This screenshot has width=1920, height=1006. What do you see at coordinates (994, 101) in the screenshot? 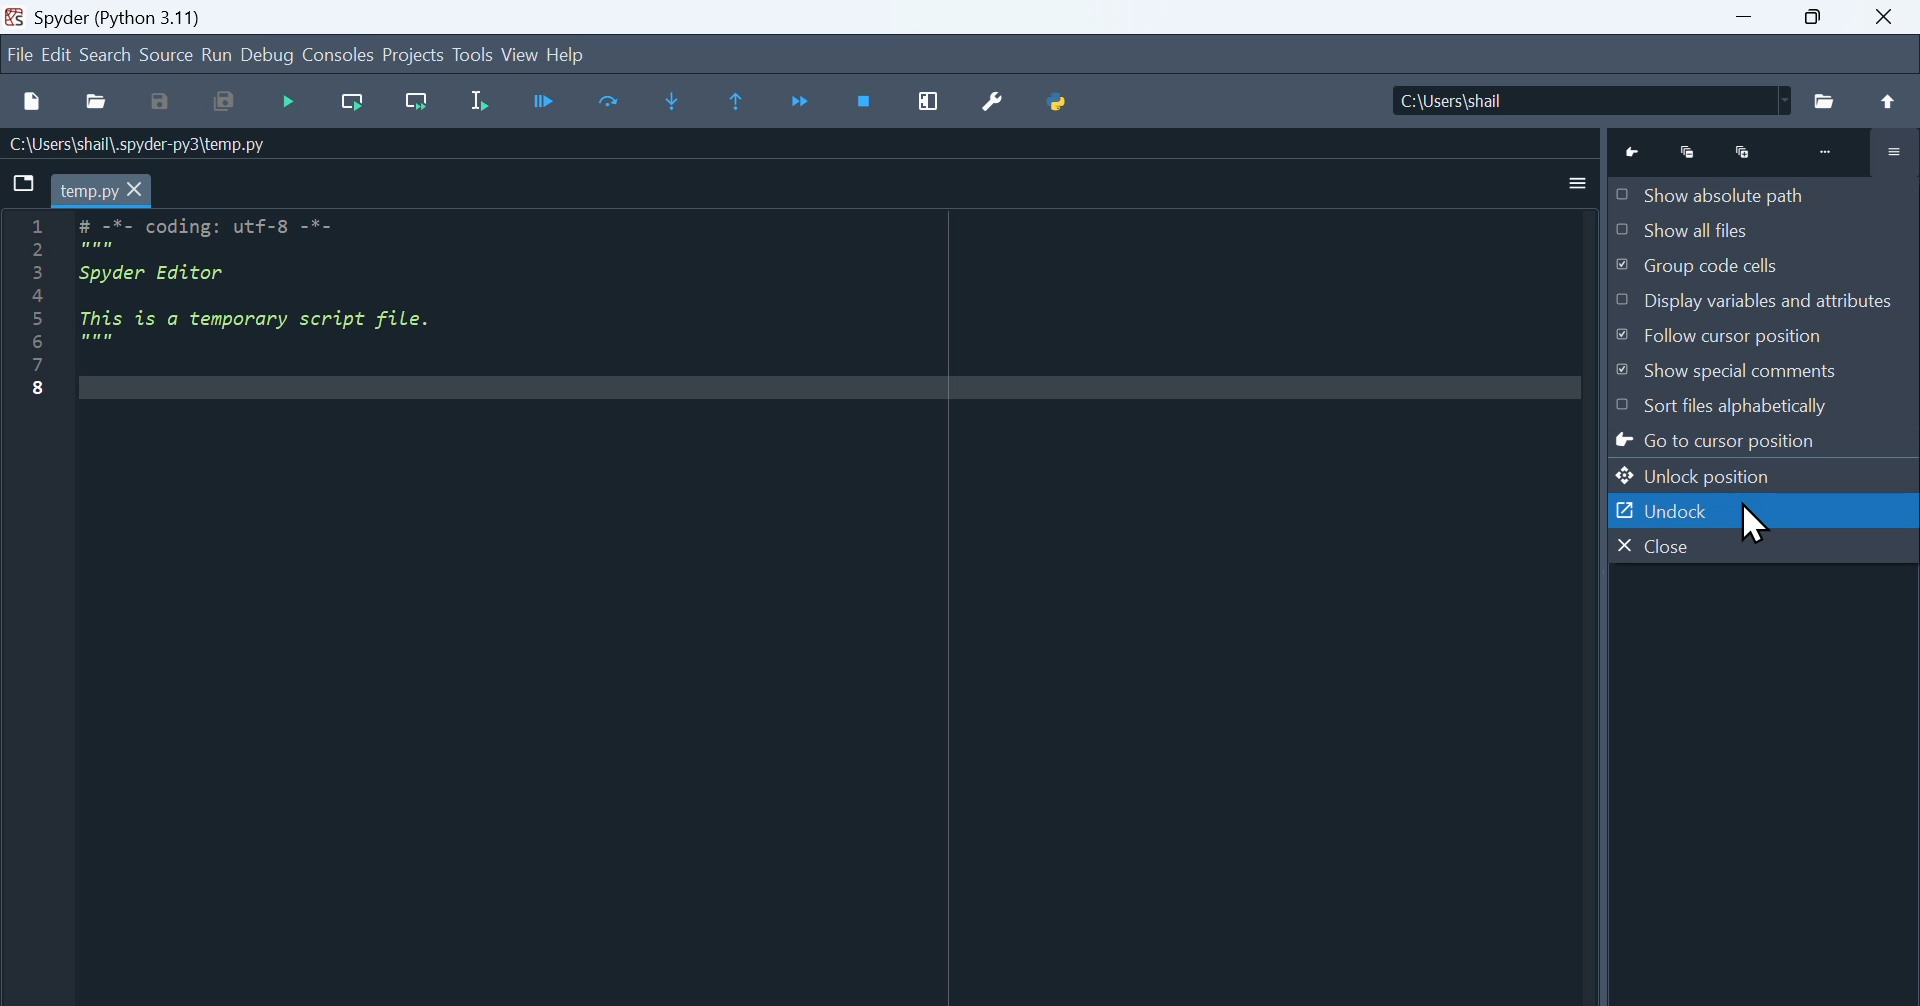
I see `Preferences` at bounding box center [994, 101].